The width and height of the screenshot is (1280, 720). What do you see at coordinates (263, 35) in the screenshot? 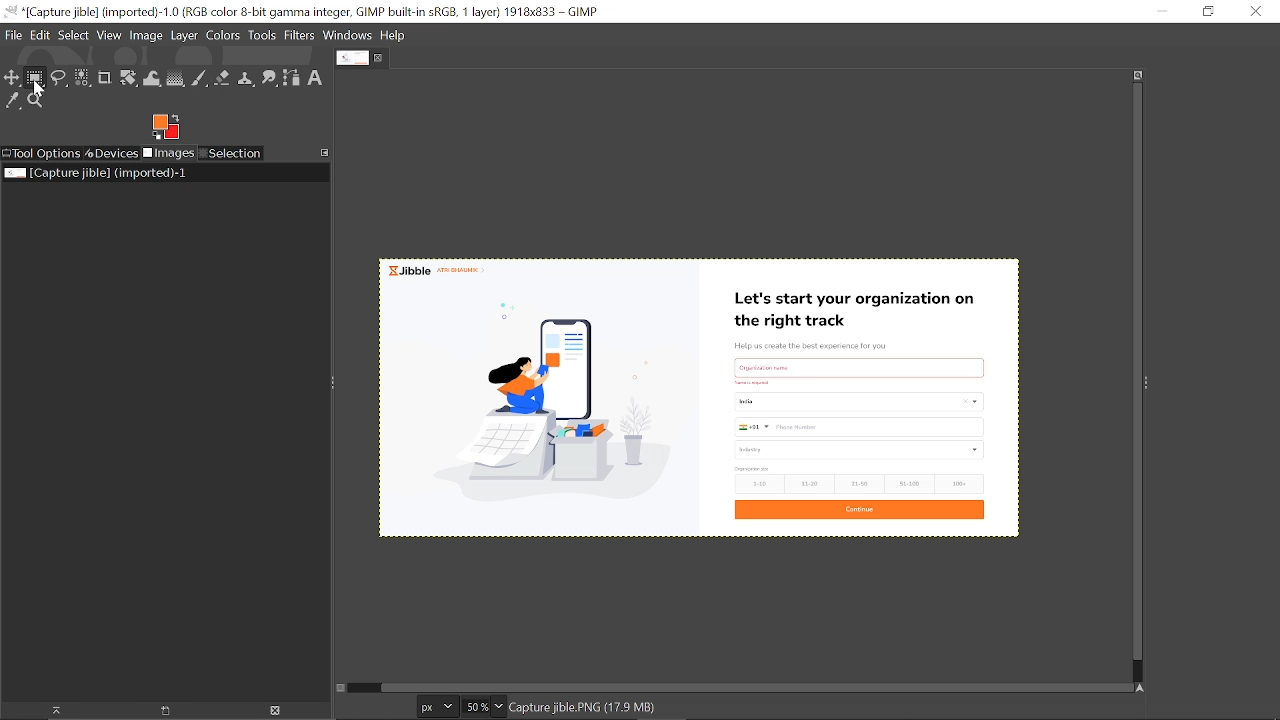
I see `Tools` at bounding box center [263, 35].